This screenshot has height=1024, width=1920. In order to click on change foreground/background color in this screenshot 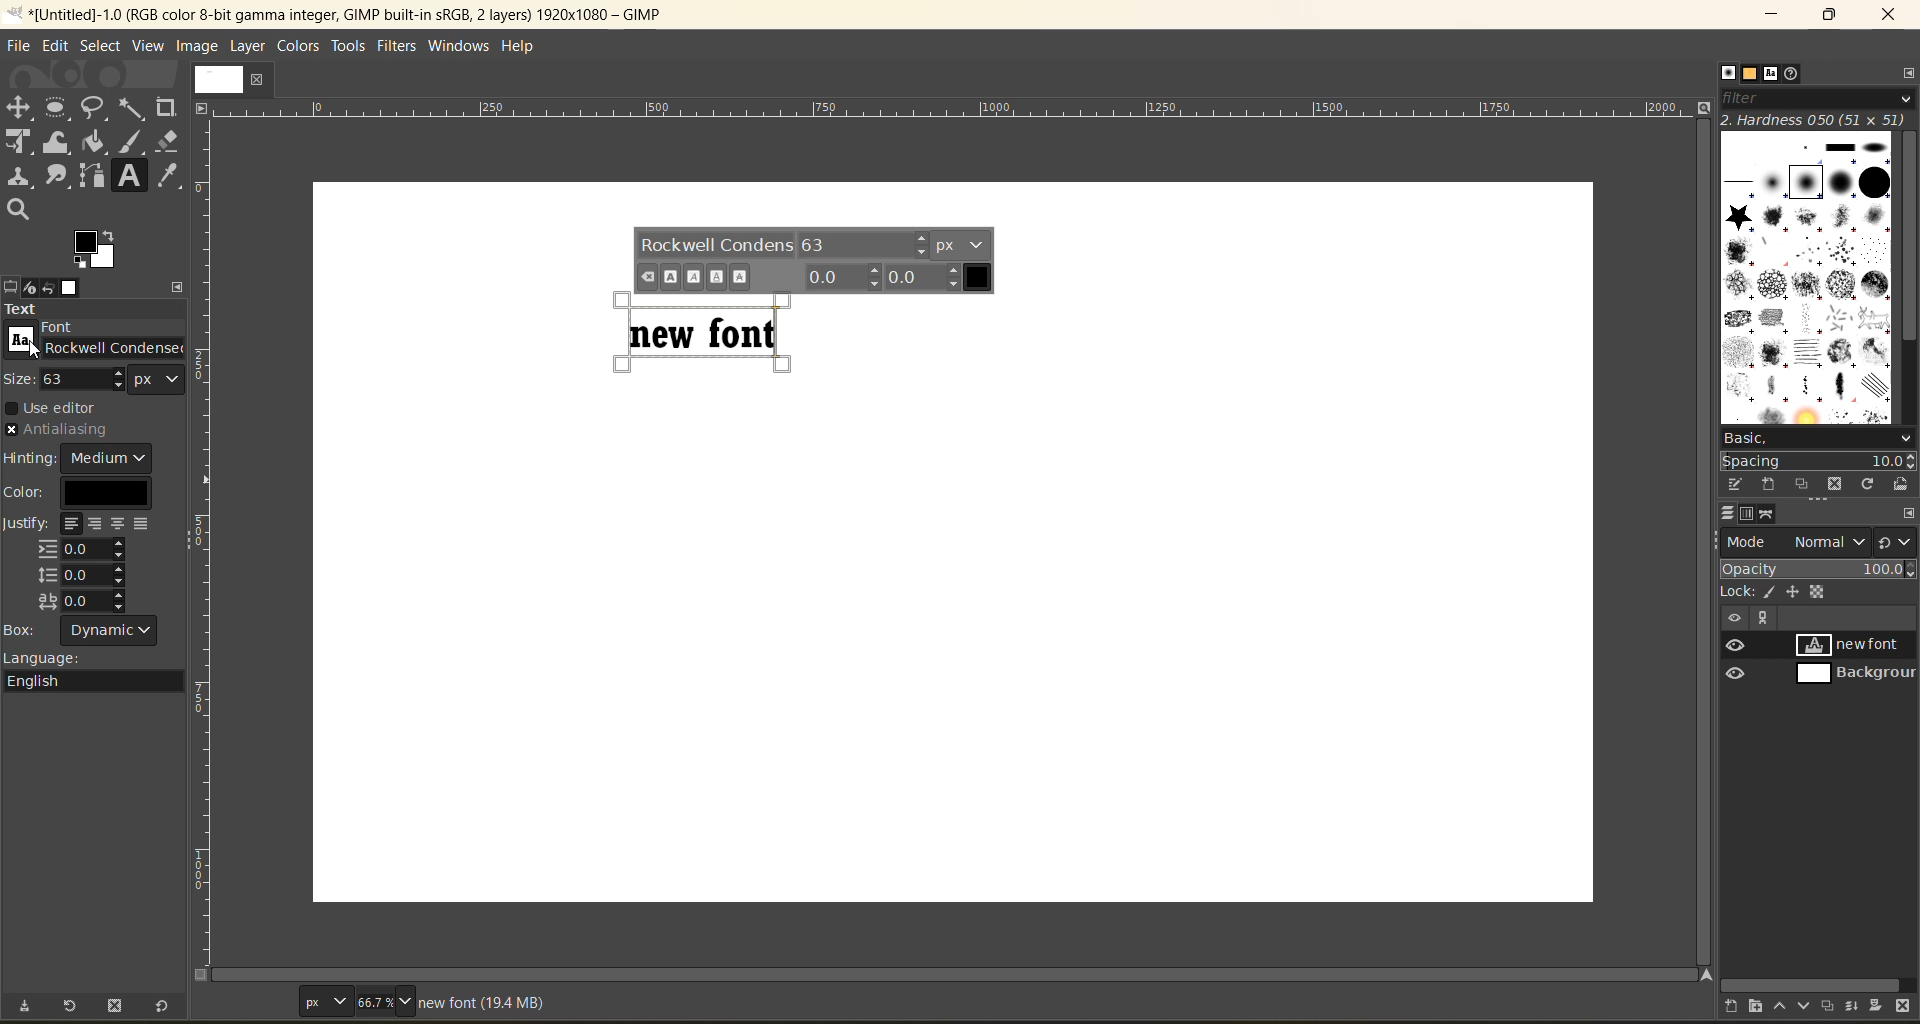, I will do `click(97, 251)`.